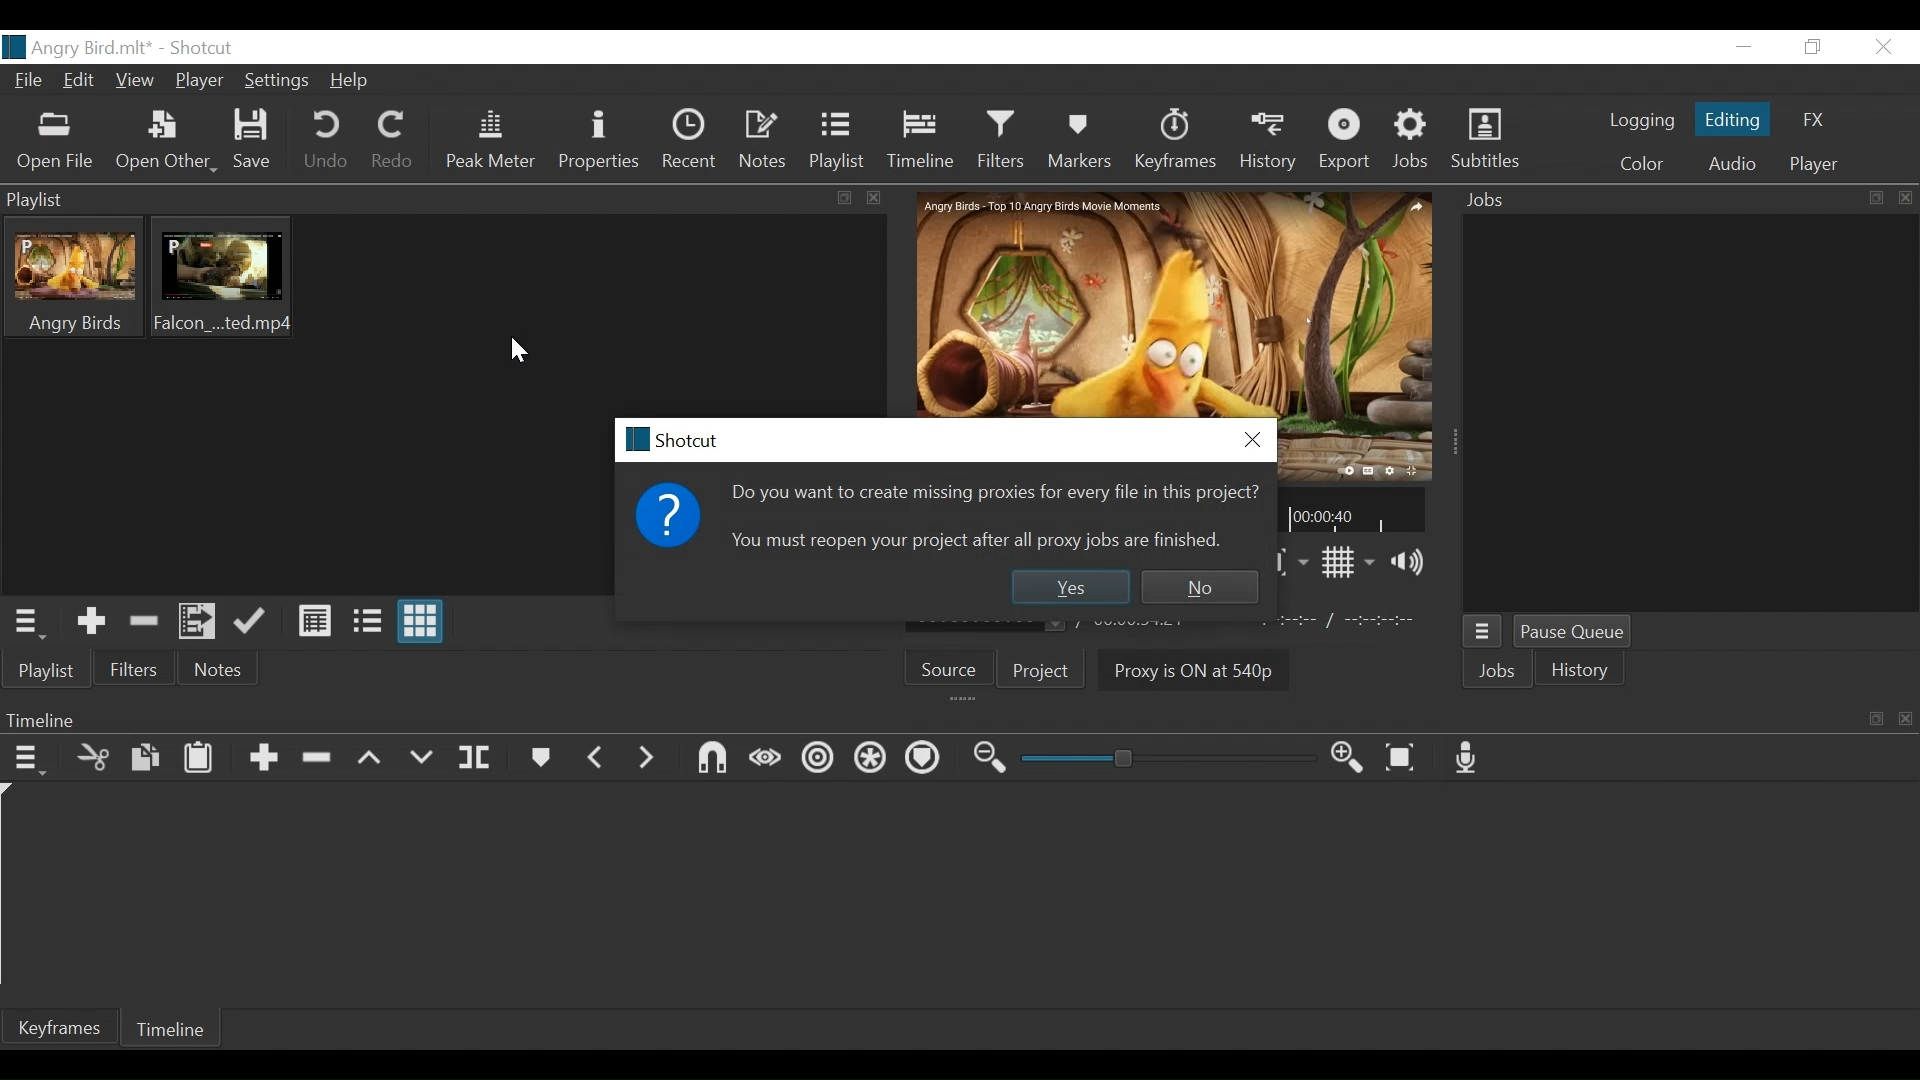 The height and width of the screenshot is (1080, 1920). Describe the element at coordinates (1414, 140) in the screenshot. I see `Jobs` at that location.